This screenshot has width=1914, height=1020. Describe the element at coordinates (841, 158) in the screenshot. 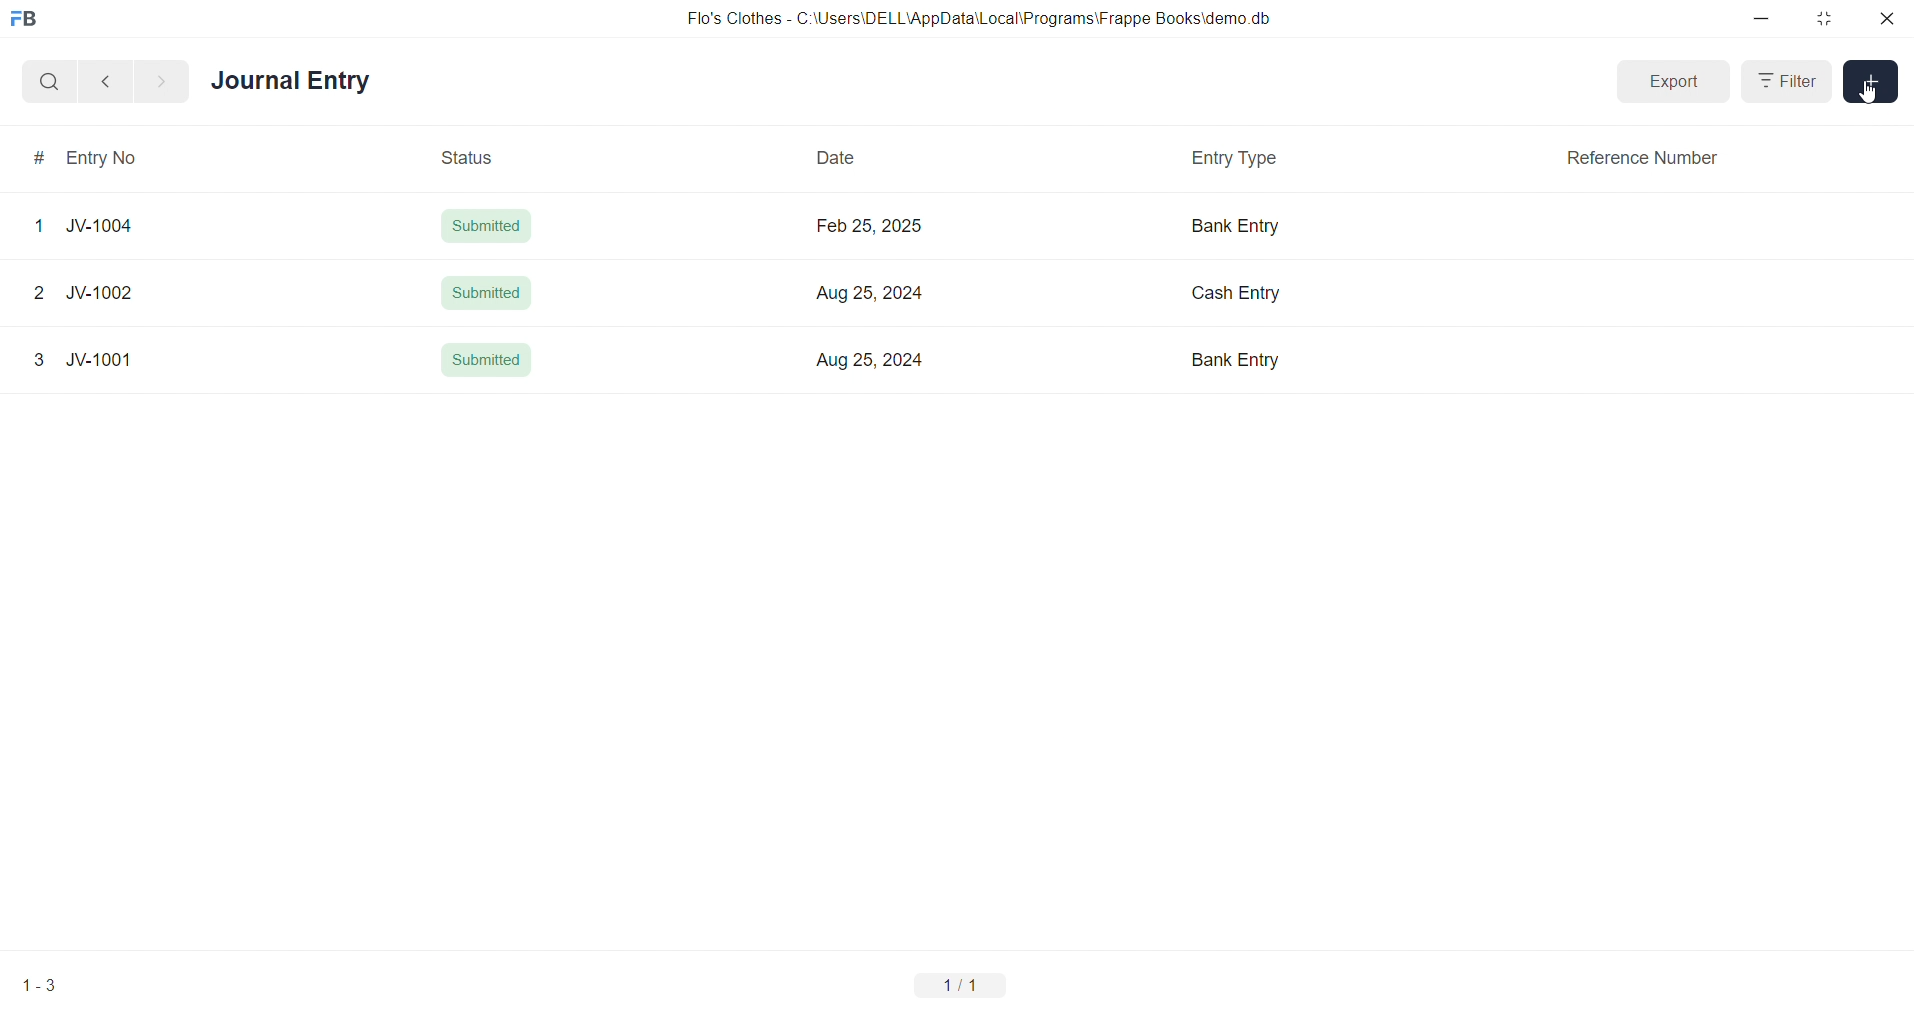

I see `Date` at that location.